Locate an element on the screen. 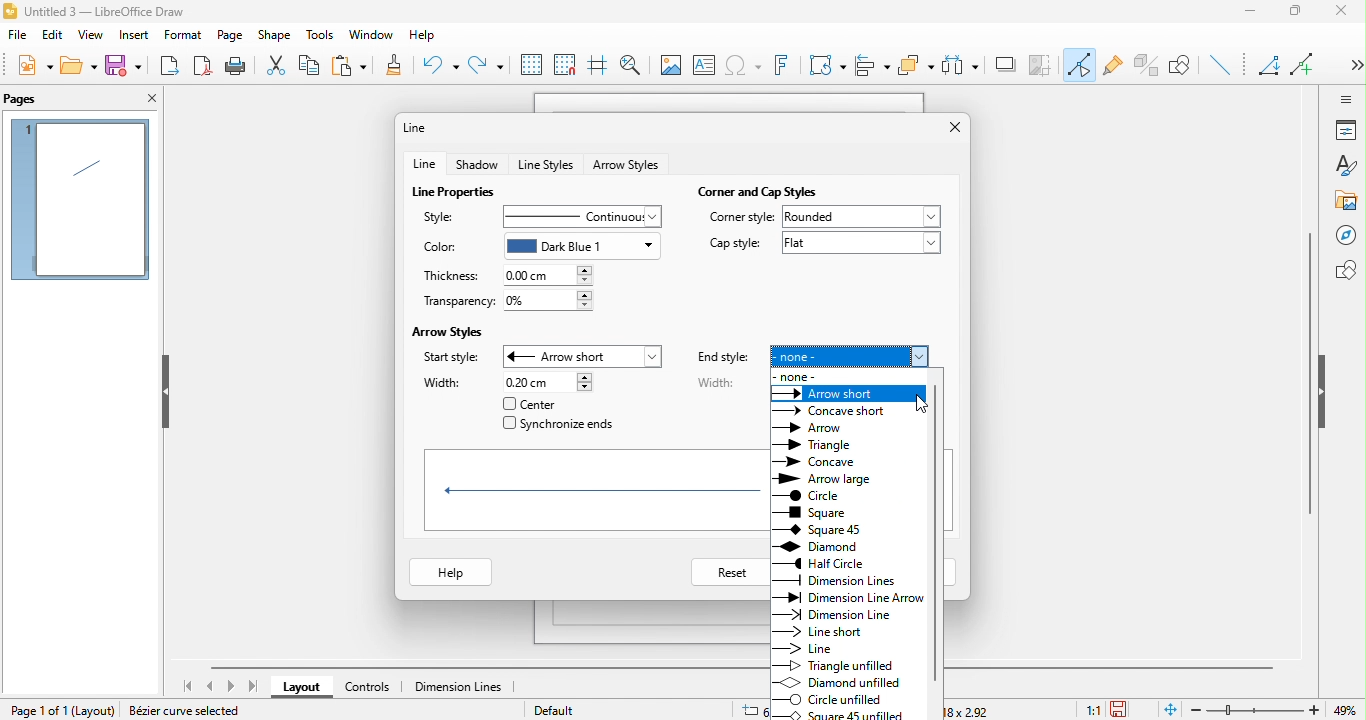 The height and width of the screenshot is (720, 1366). line properties is located at coordinates (457, 190).